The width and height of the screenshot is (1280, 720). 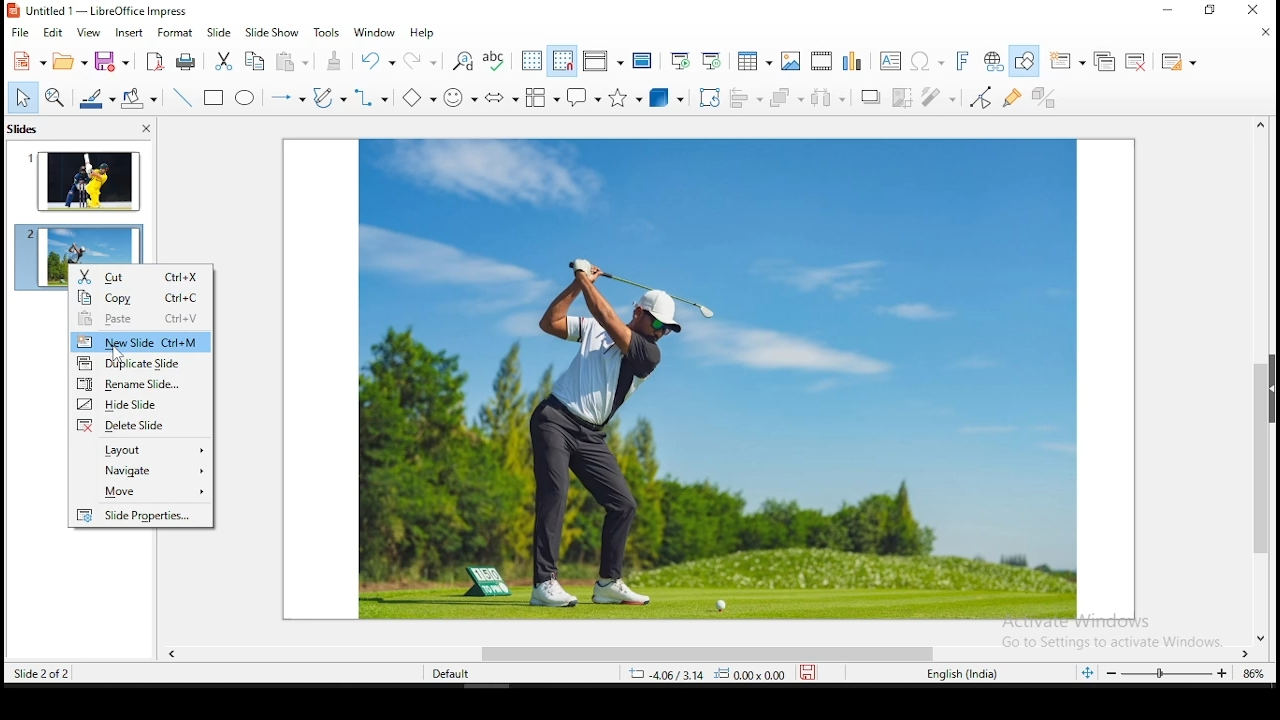 I want to click on clone formatting, so click(x=333, y=61).